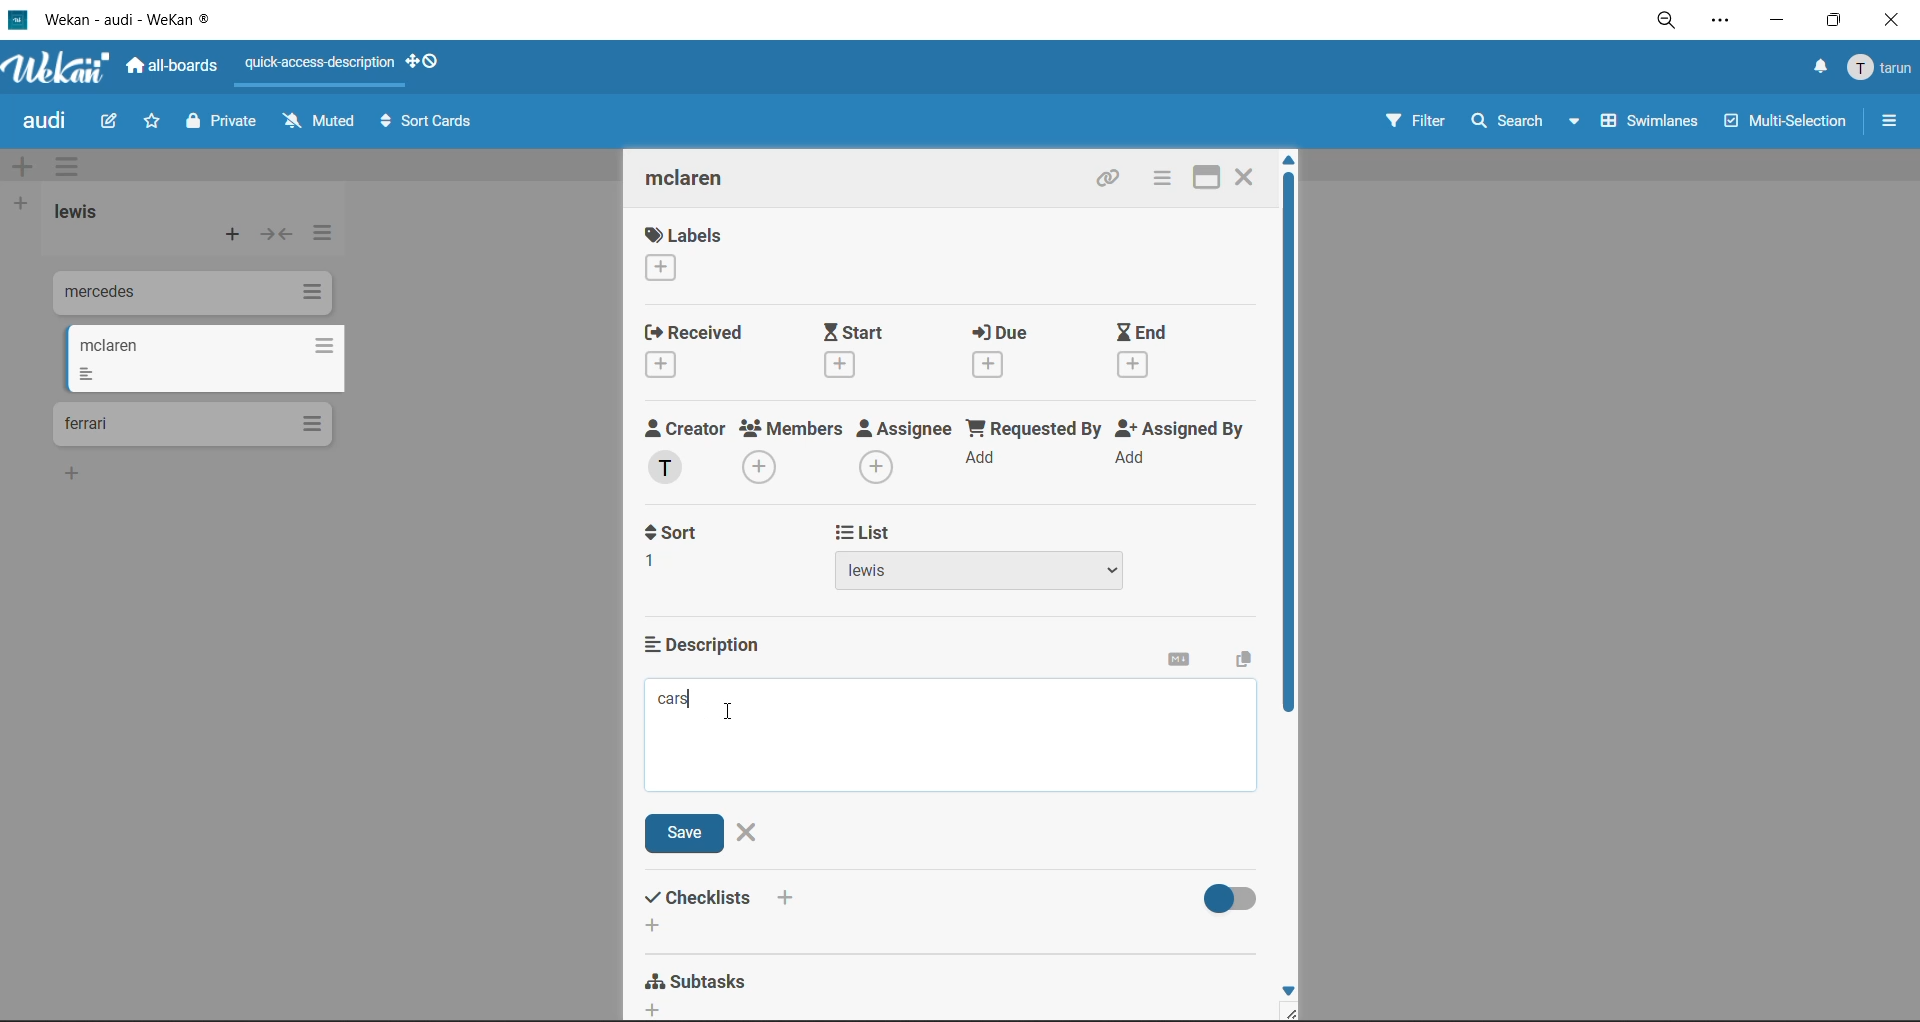 The image size is (1920, 1022). What do you see at coordinates (427, 61) in the screenshot?
I see `show desktop drag handles` at bounding box center [427, 61].